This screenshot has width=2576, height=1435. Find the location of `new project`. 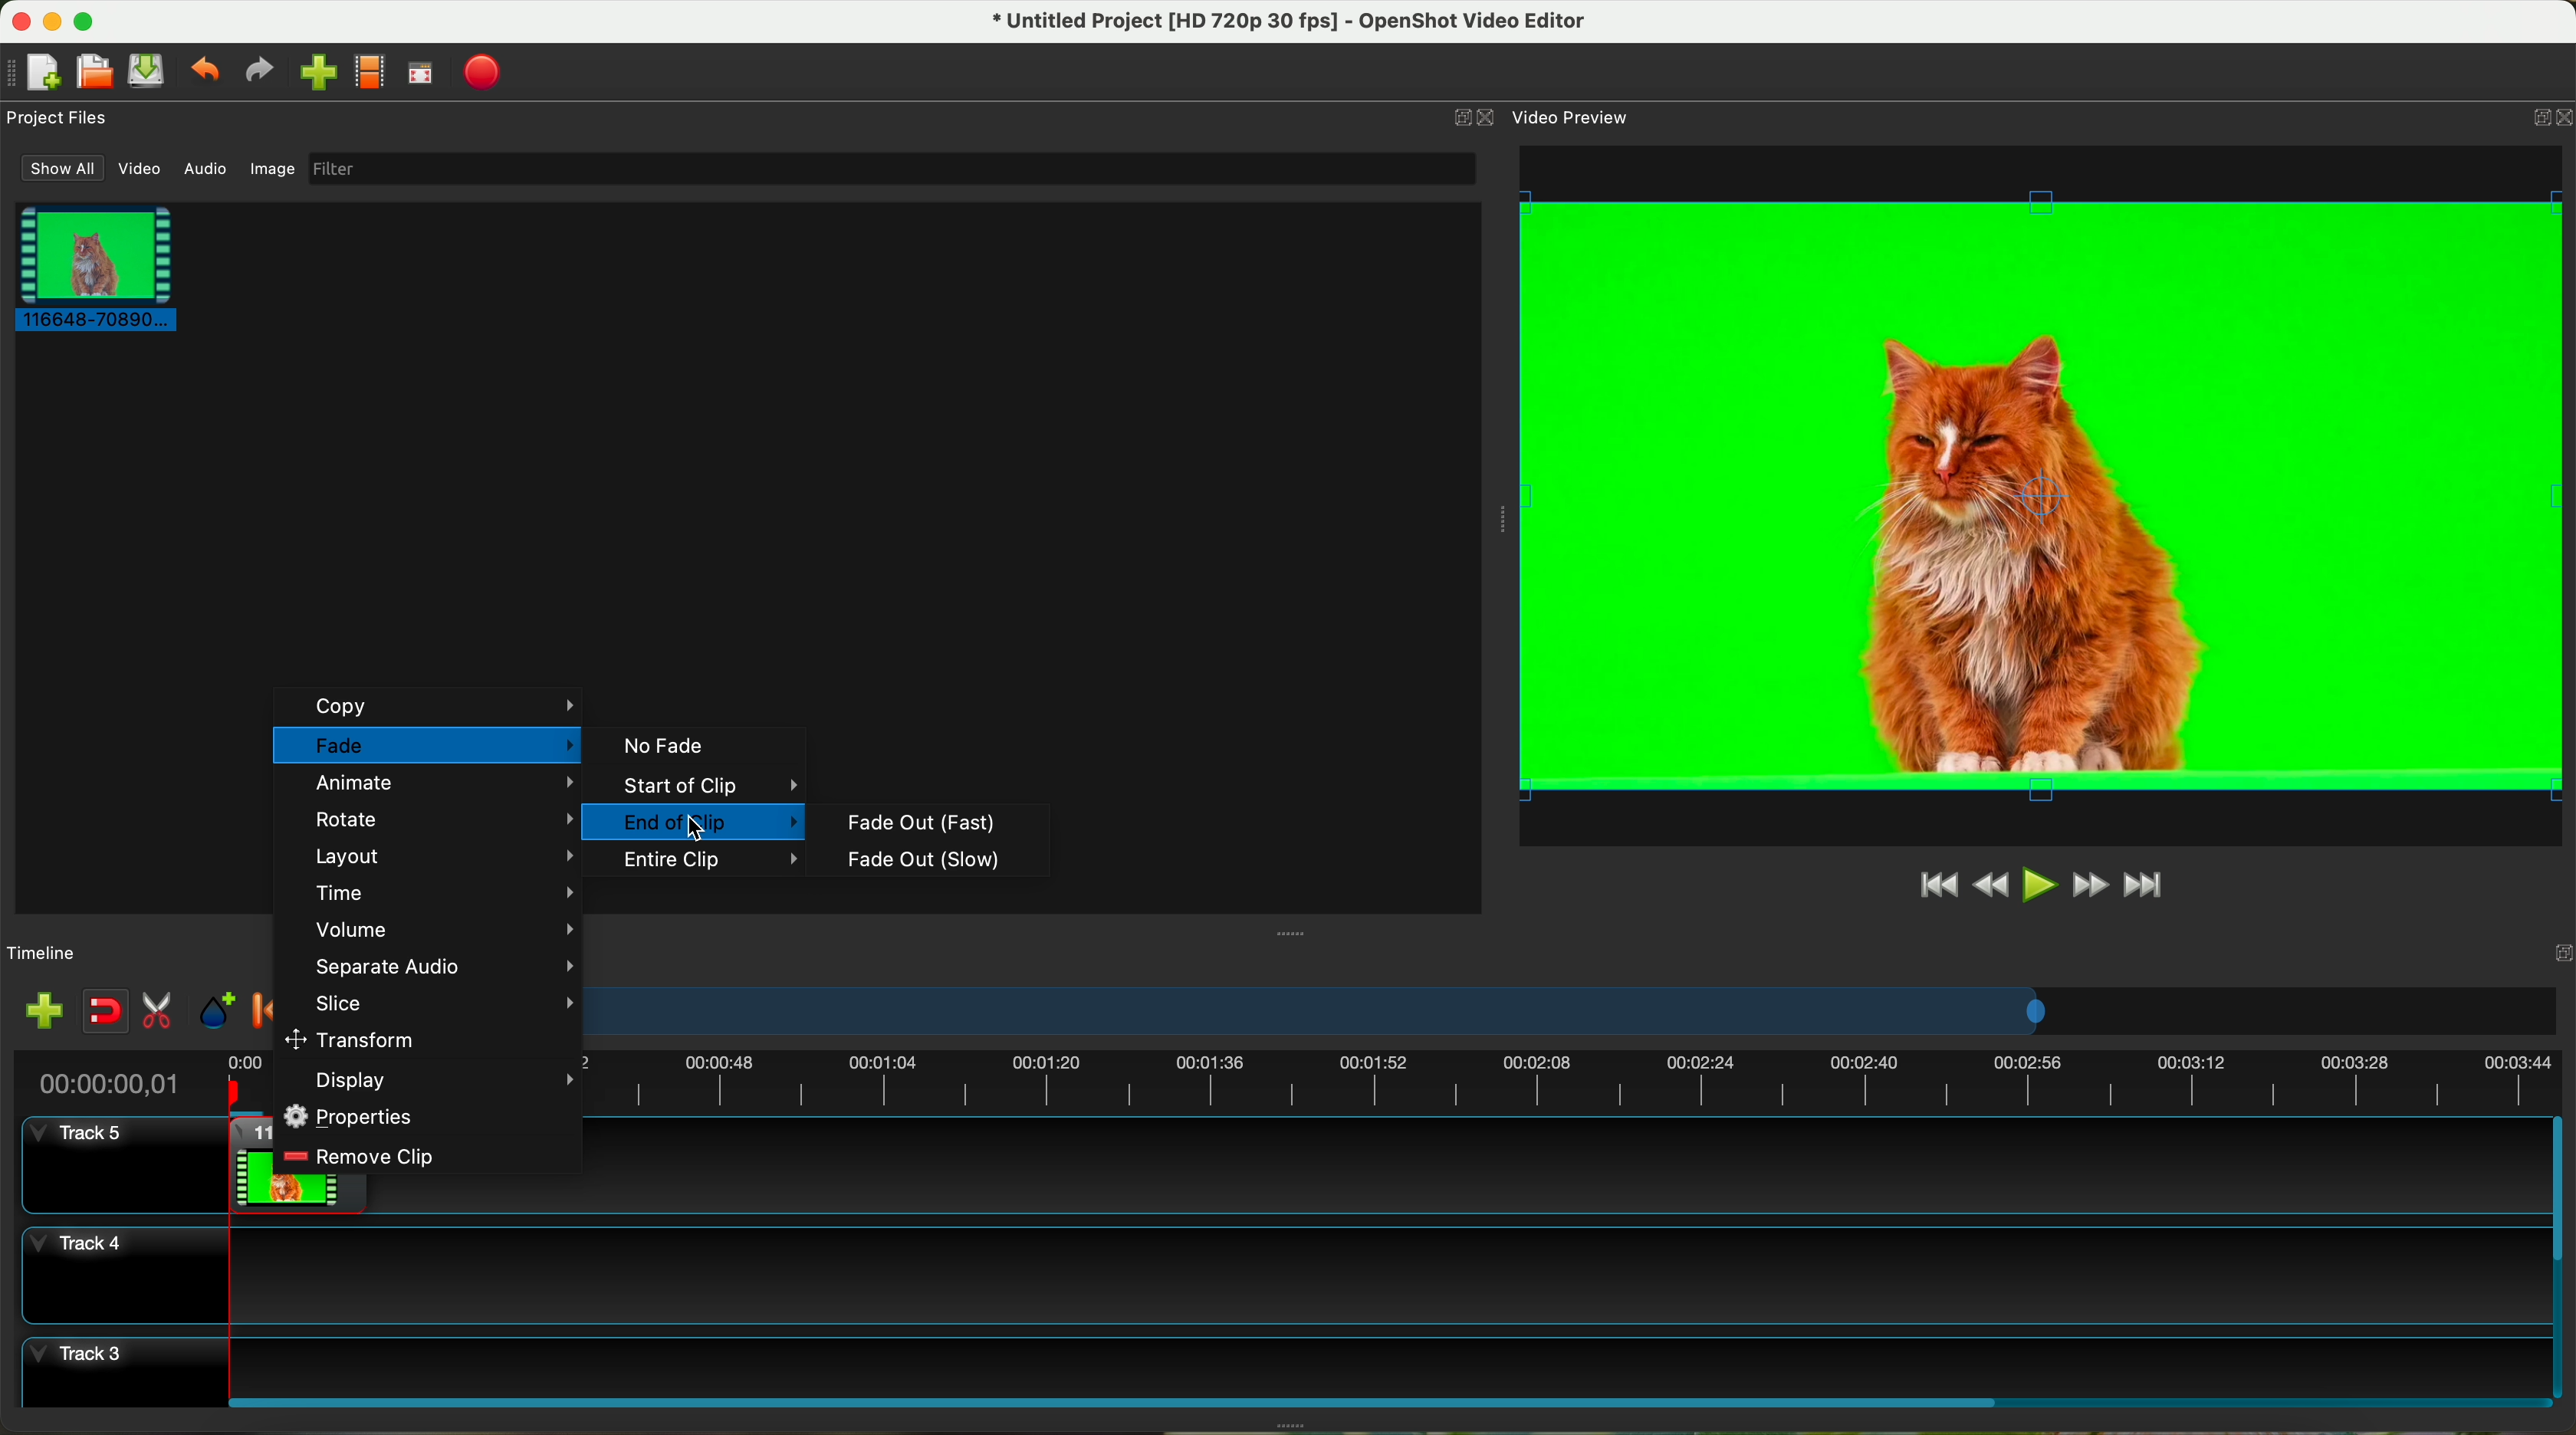

new project is located at coordinates (33, 73).